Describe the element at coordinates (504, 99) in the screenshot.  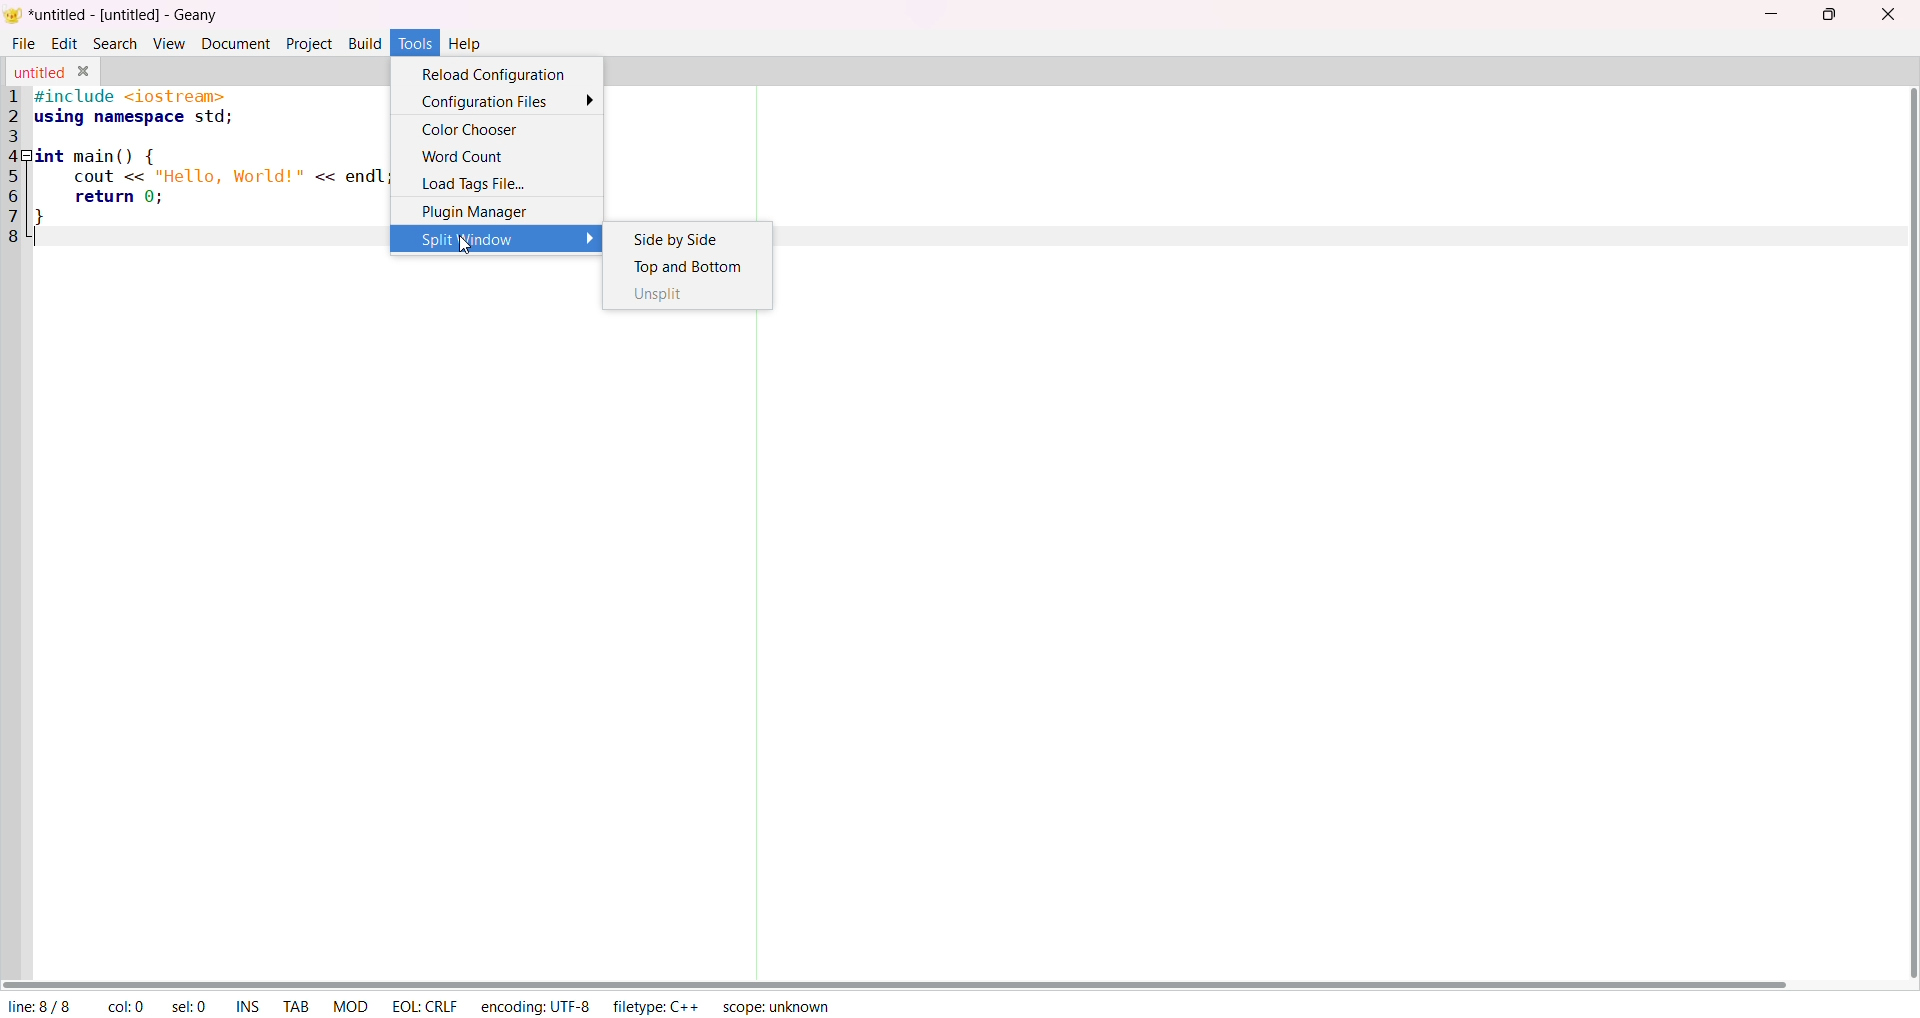
I see `Configuration Files` at that location.